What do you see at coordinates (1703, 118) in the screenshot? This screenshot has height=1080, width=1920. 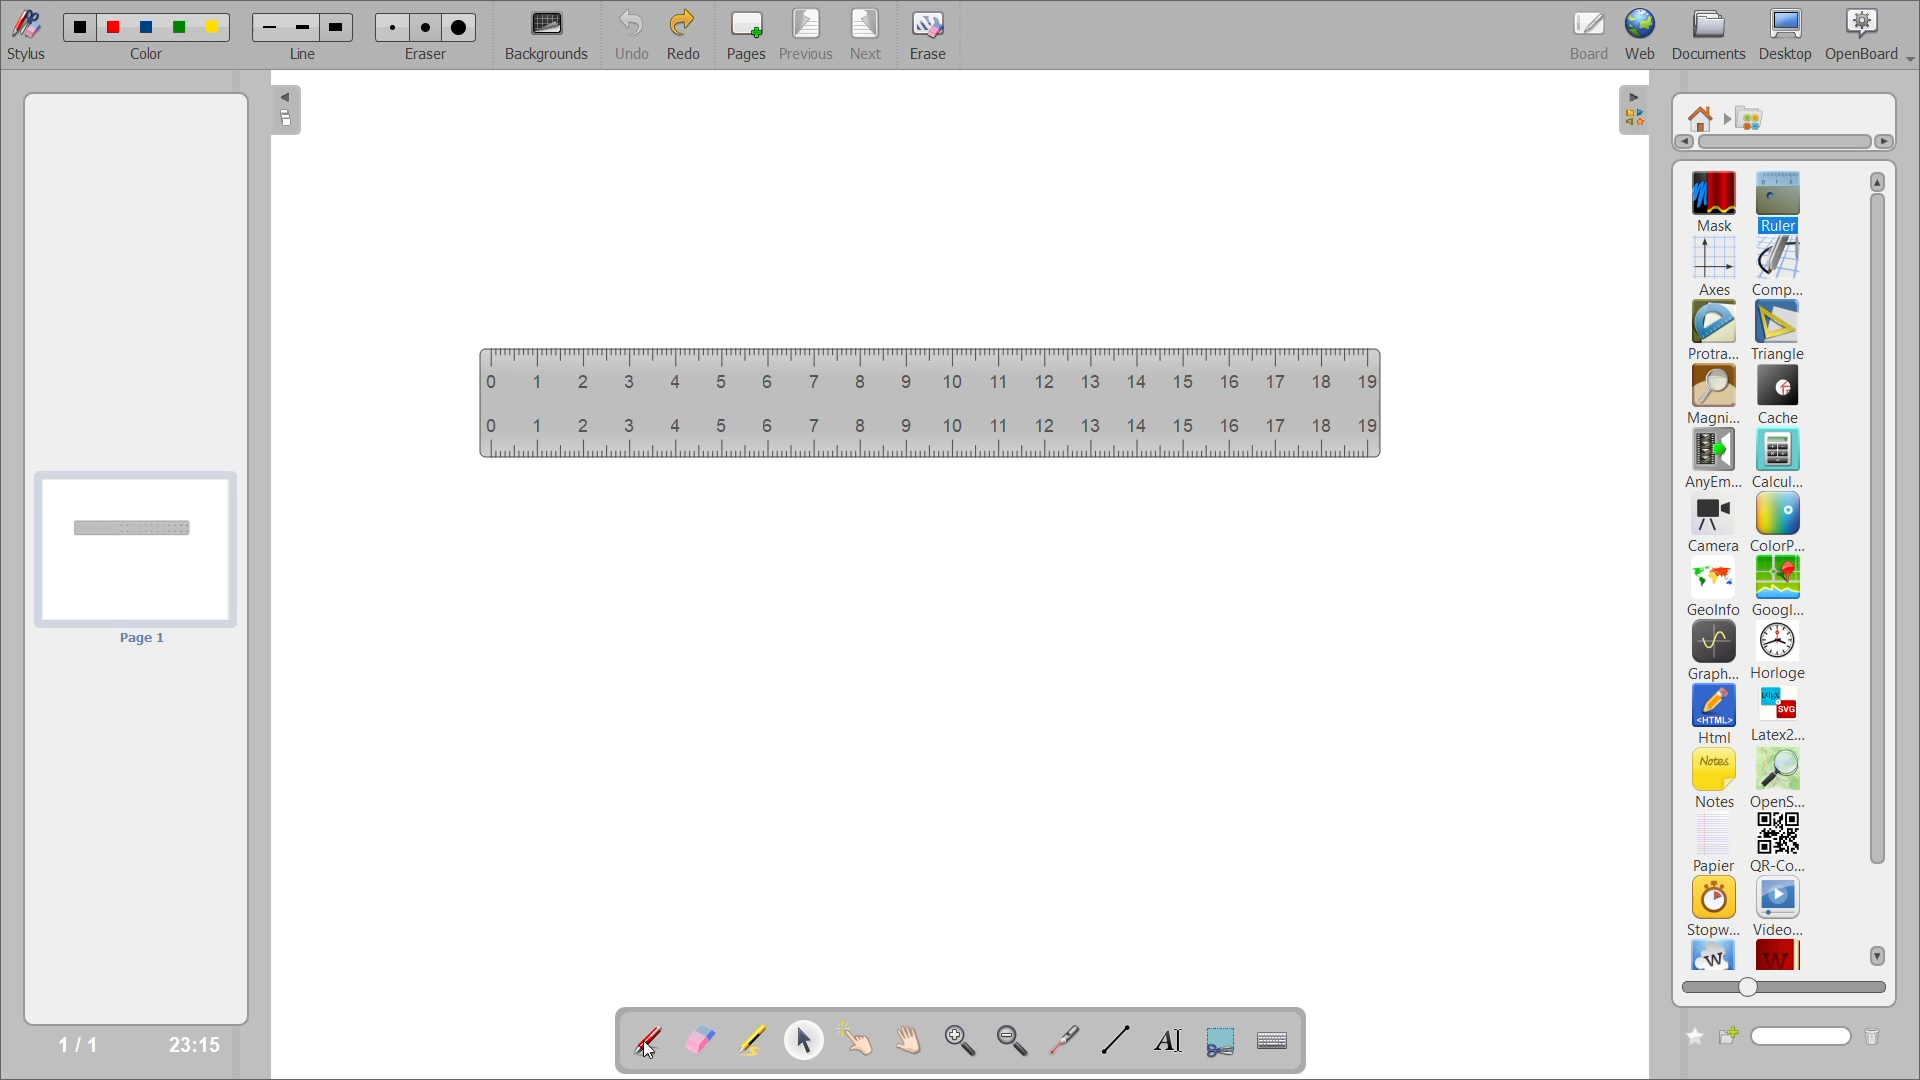 I see `root` at bounding box center [1703, 118].